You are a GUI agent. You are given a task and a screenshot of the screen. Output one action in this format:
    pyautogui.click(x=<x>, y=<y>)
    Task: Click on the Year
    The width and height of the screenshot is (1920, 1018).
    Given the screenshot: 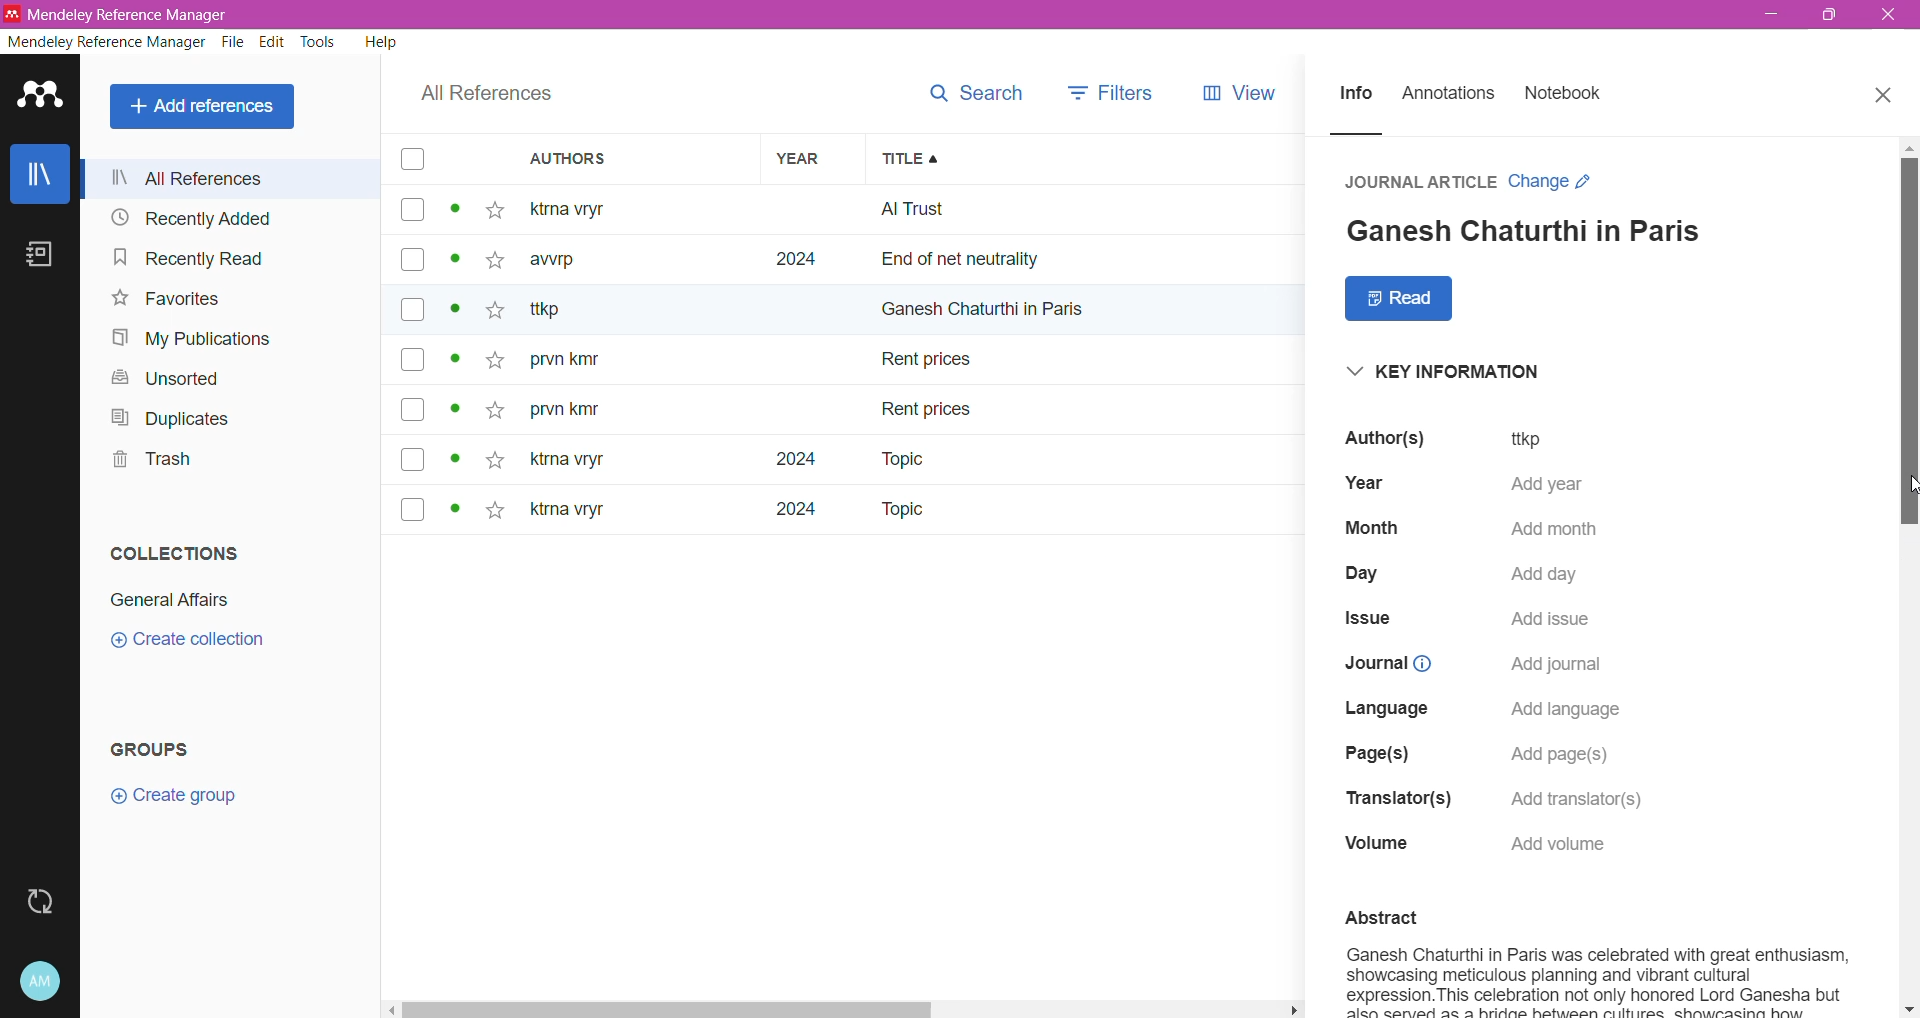 What is the action you would take?
    pyautogui.click(x=1362, y=482)
    